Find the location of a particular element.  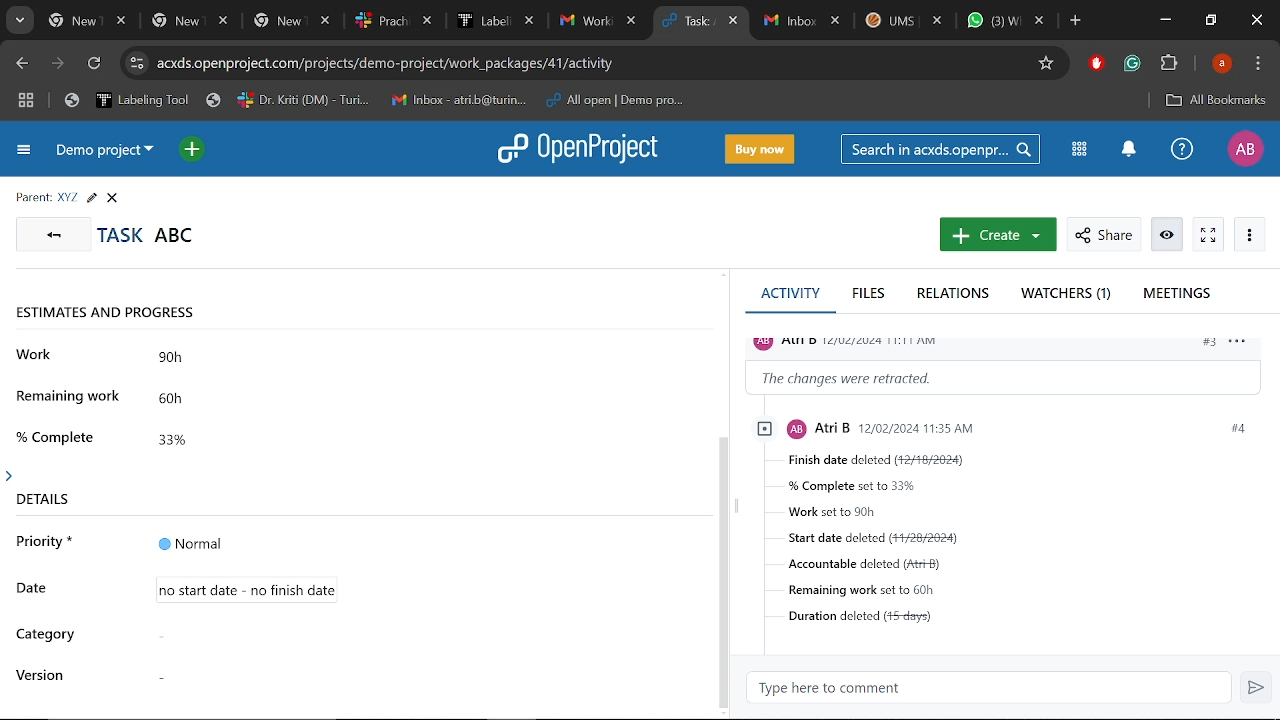

profile is located at coordinates (956, 427).